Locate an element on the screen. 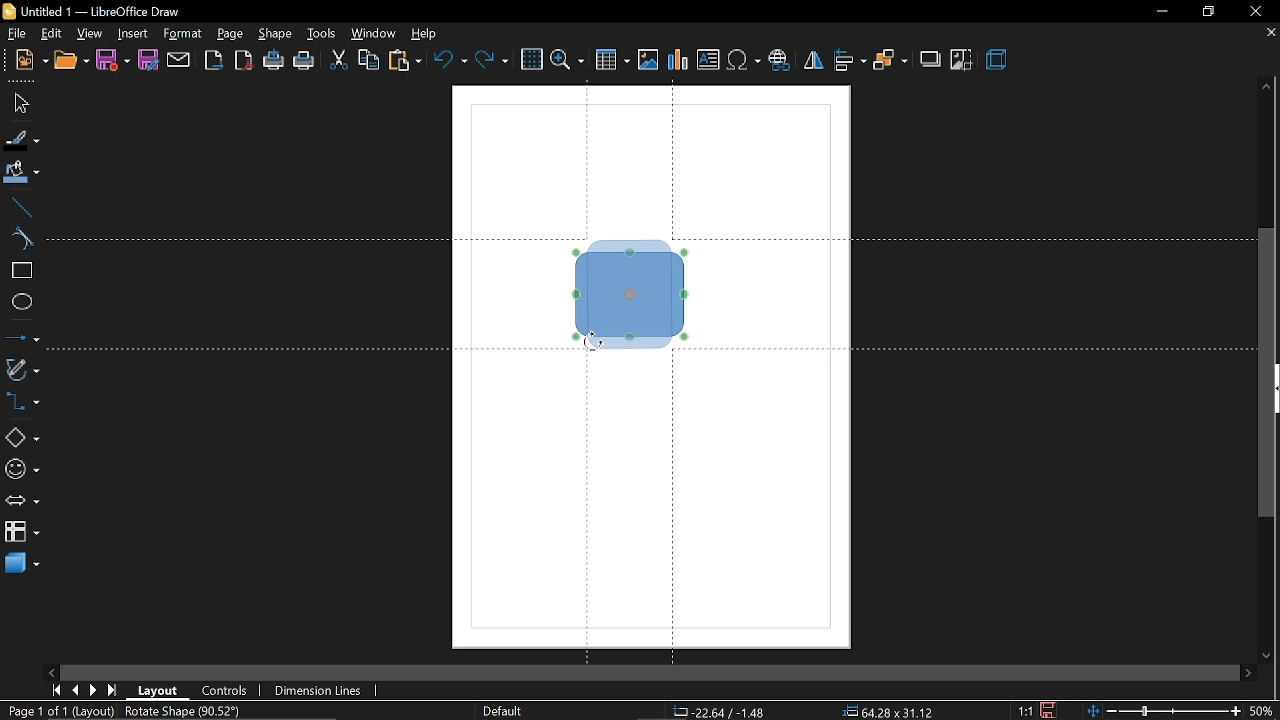 The image size is (1280, 720). default is located at coordinates (503, 711).